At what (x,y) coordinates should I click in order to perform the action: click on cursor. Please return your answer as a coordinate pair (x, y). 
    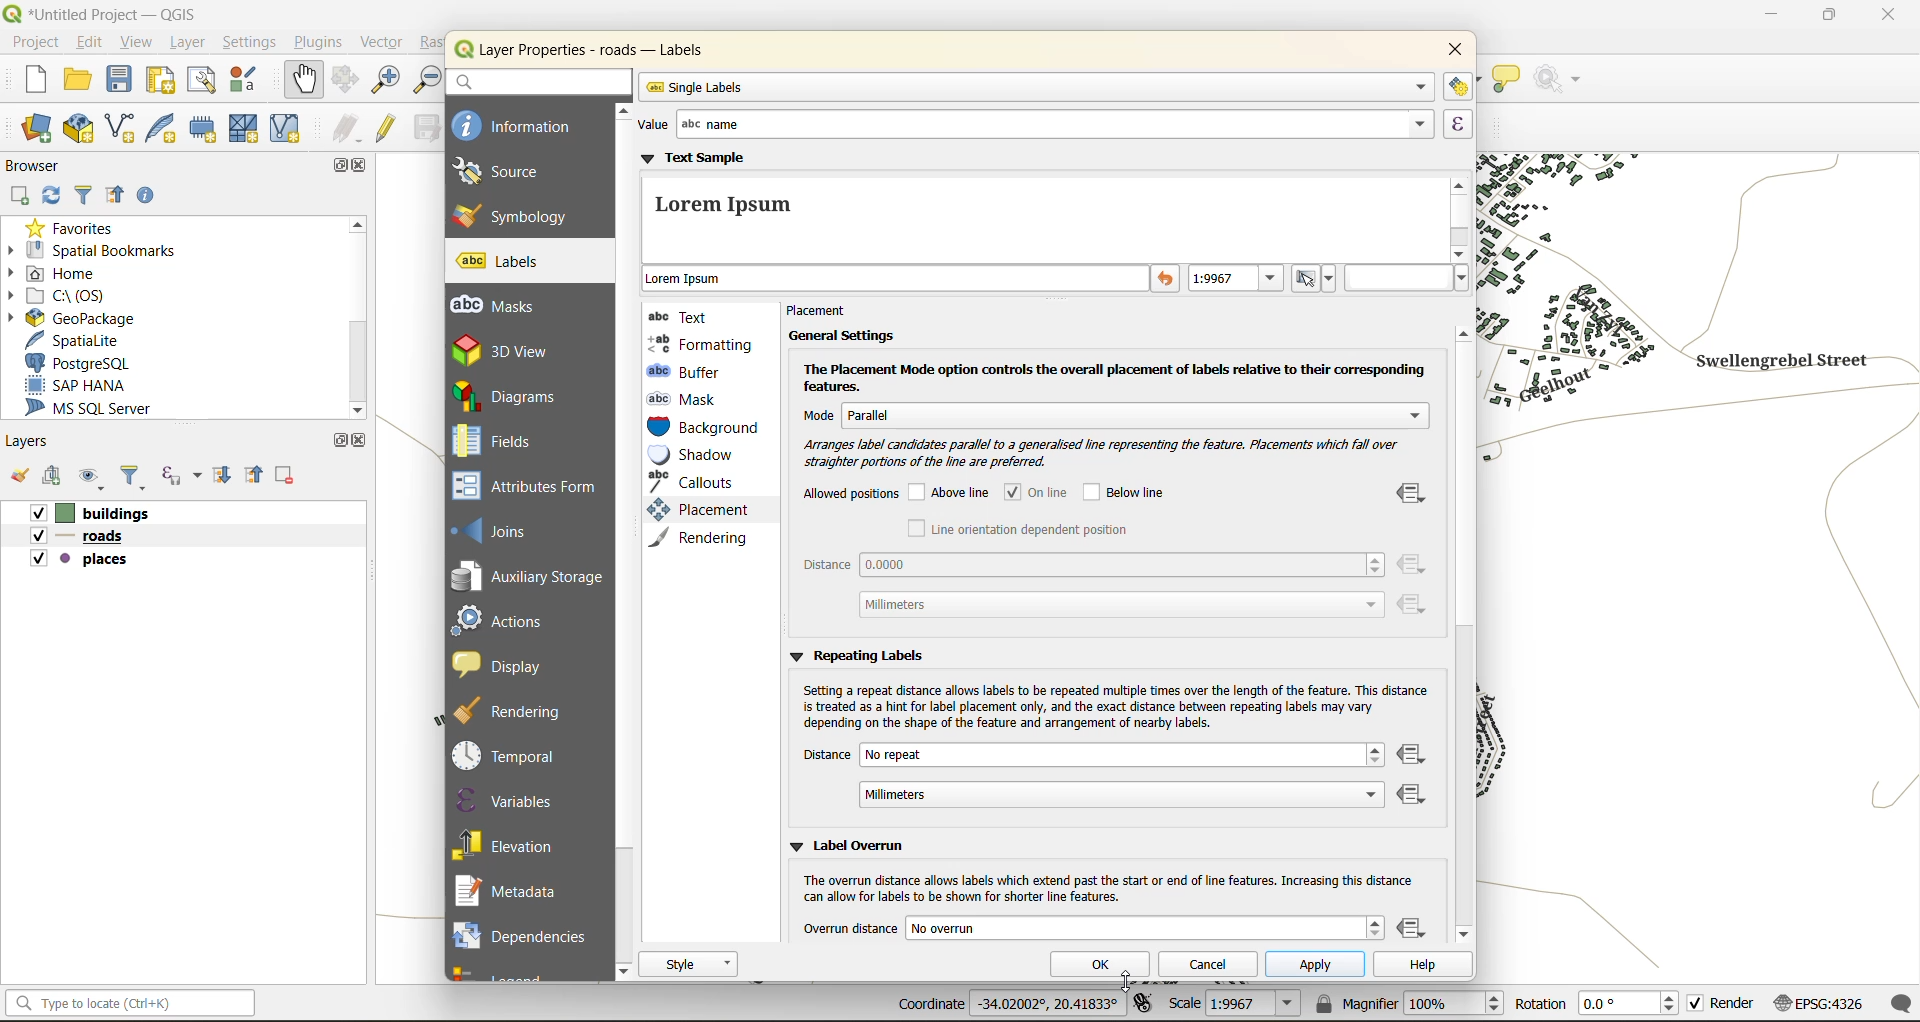
    Looking at the image, I should click on (1132, 981).